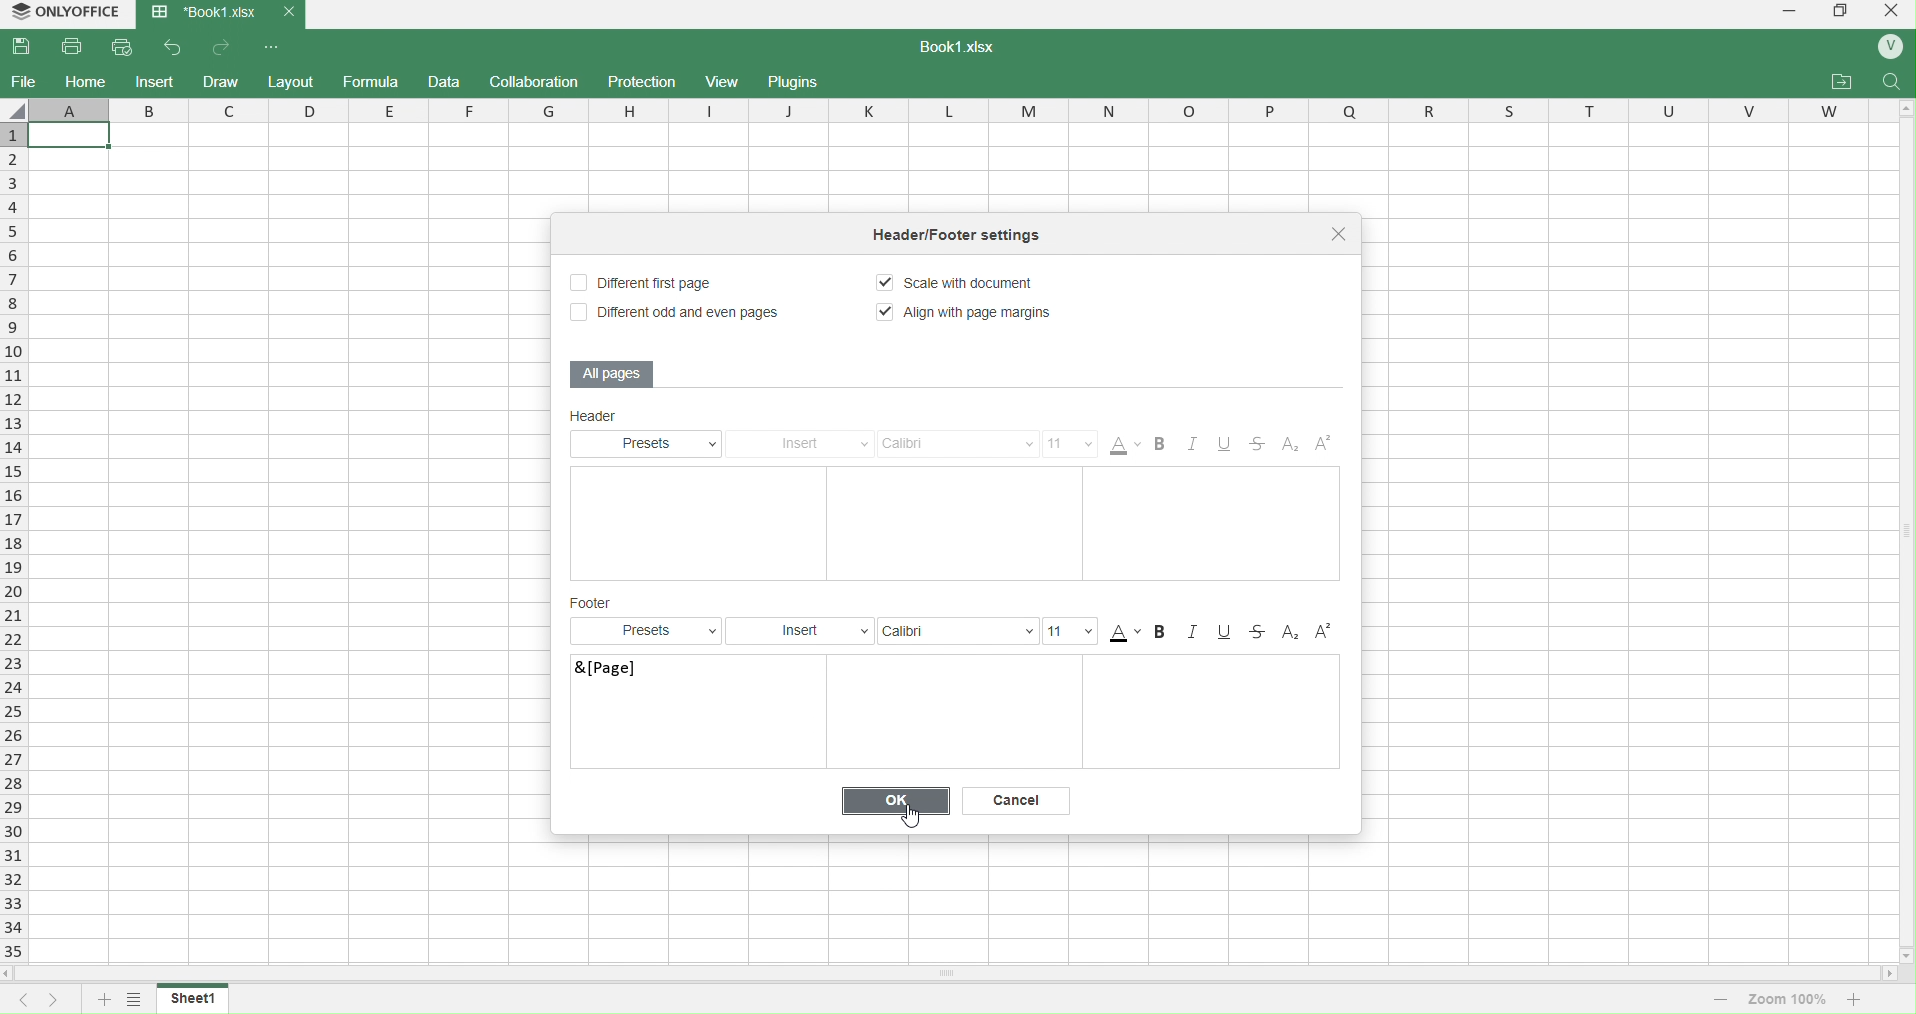  Describe the element at coordinates (956, 630) in the screenshot. I see `Font` at that location.